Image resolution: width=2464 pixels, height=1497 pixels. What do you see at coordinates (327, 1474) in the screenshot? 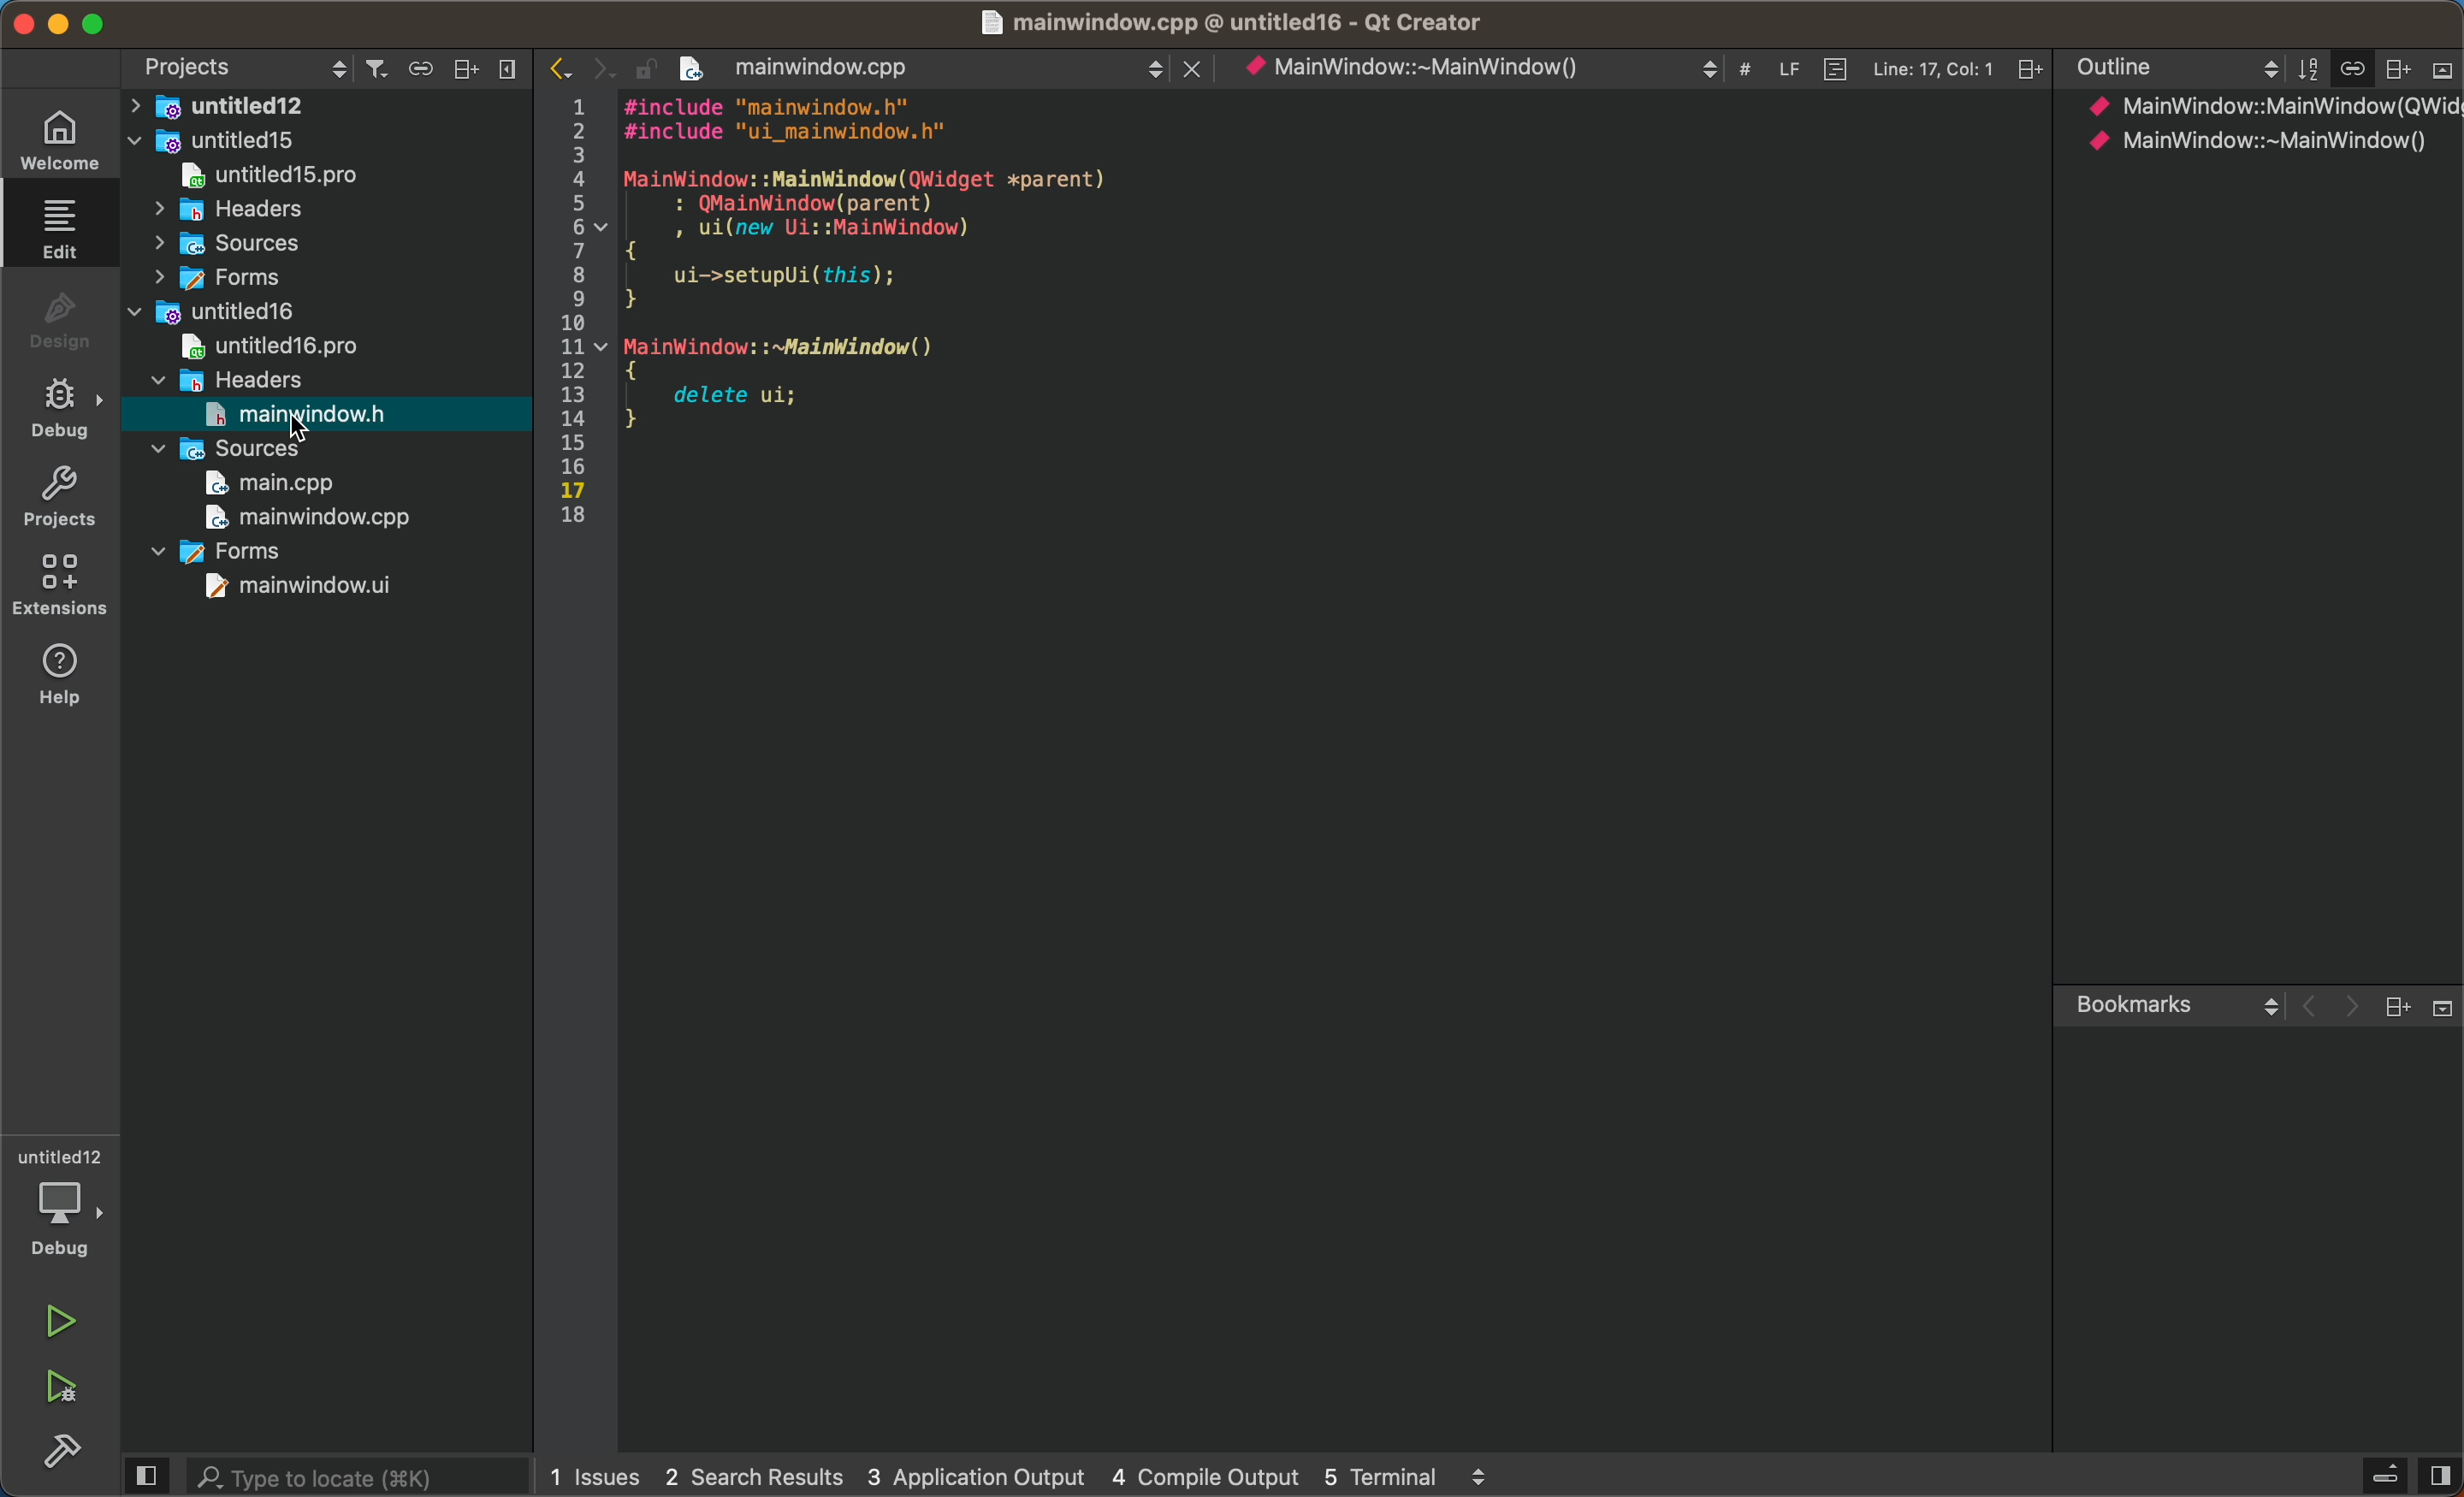
I see `search` at bounding box center [327, 1474].